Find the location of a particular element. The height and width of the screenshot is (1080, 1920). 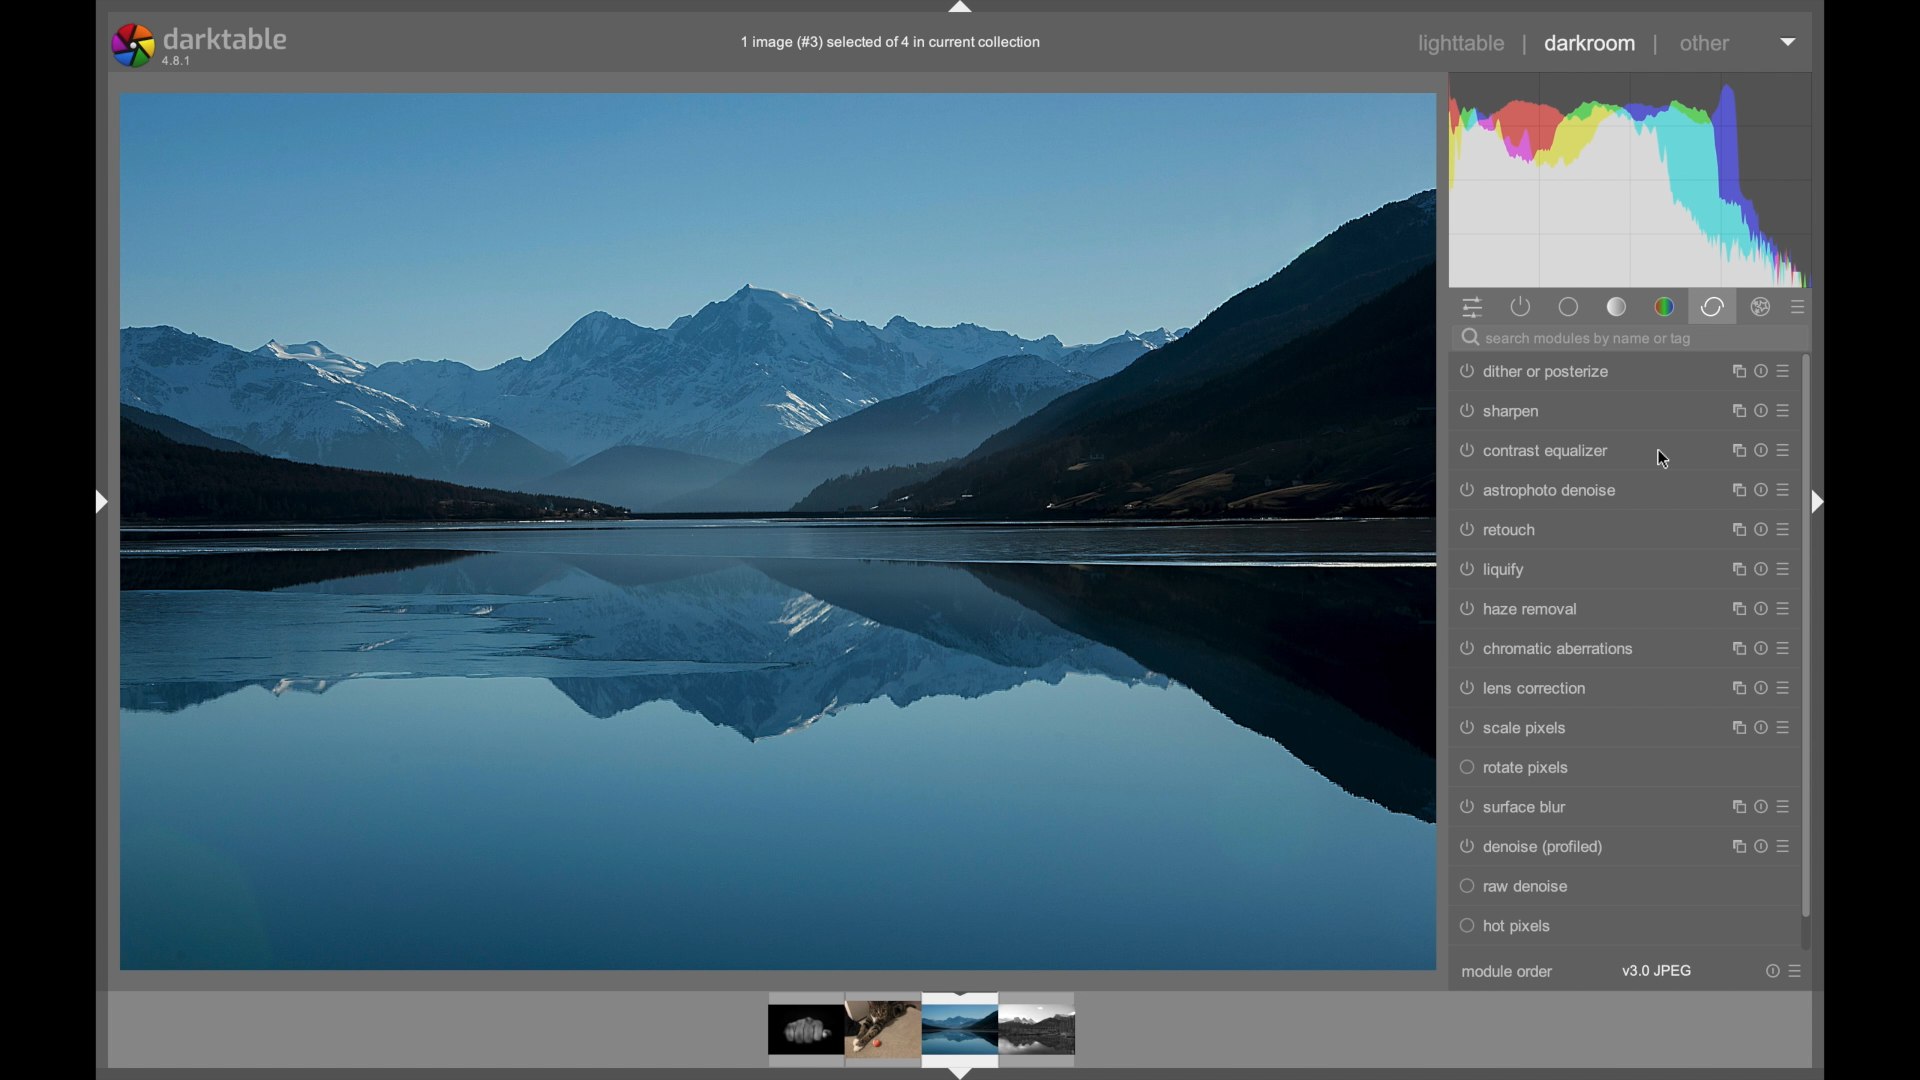

astrophoto denoise is located at coordinates (1542, 492).